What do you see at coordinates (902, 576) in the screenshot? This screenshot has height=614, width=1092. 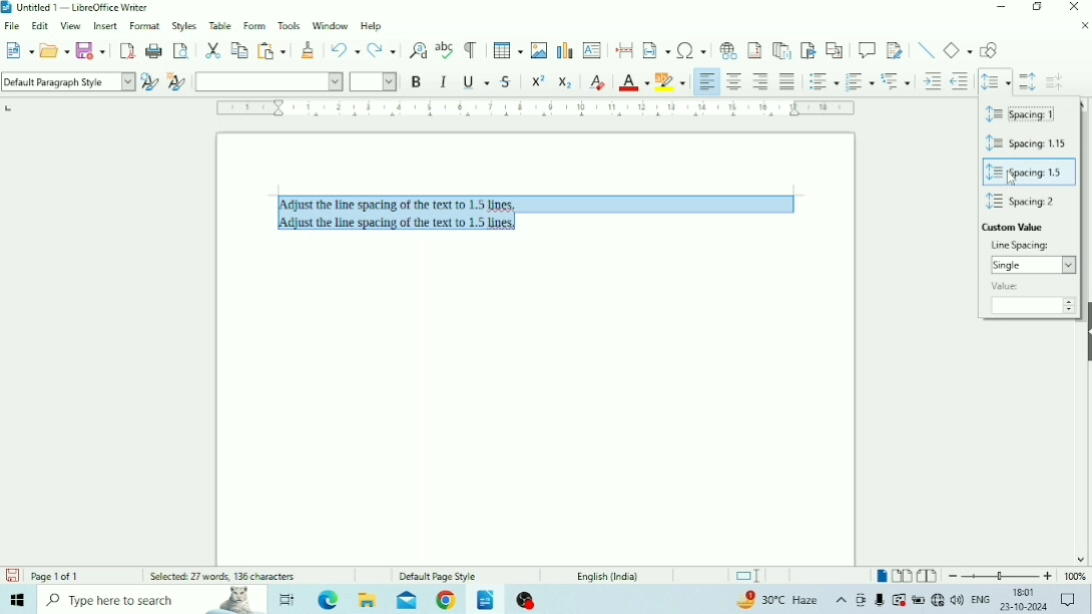 I see `Multiple-page view` at bounding box center [902, 576].